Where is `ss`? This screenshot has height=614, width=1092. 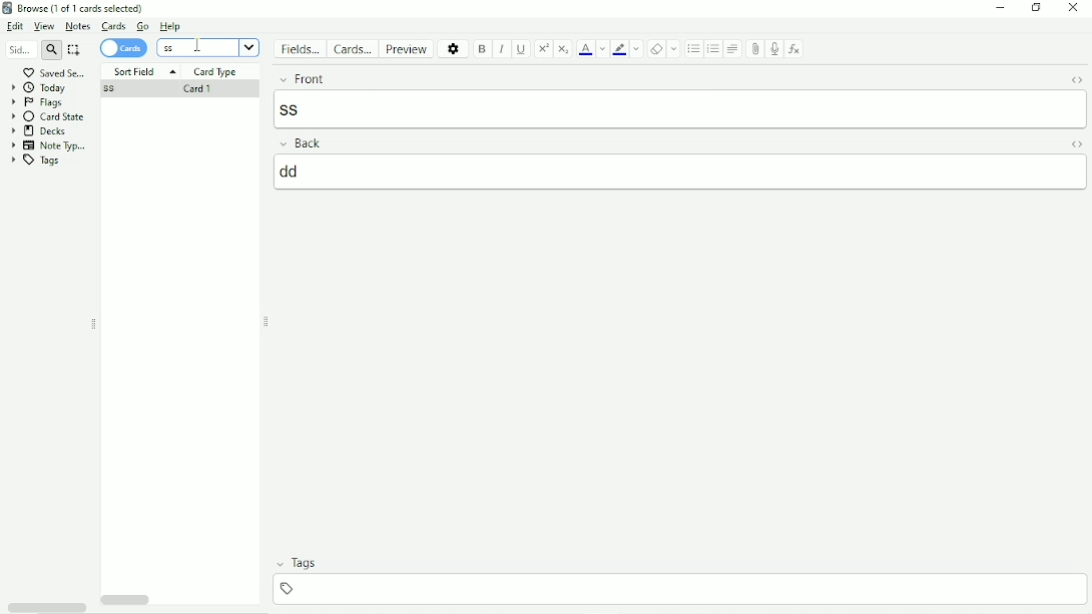
ss is located at coordinates (110, 90).